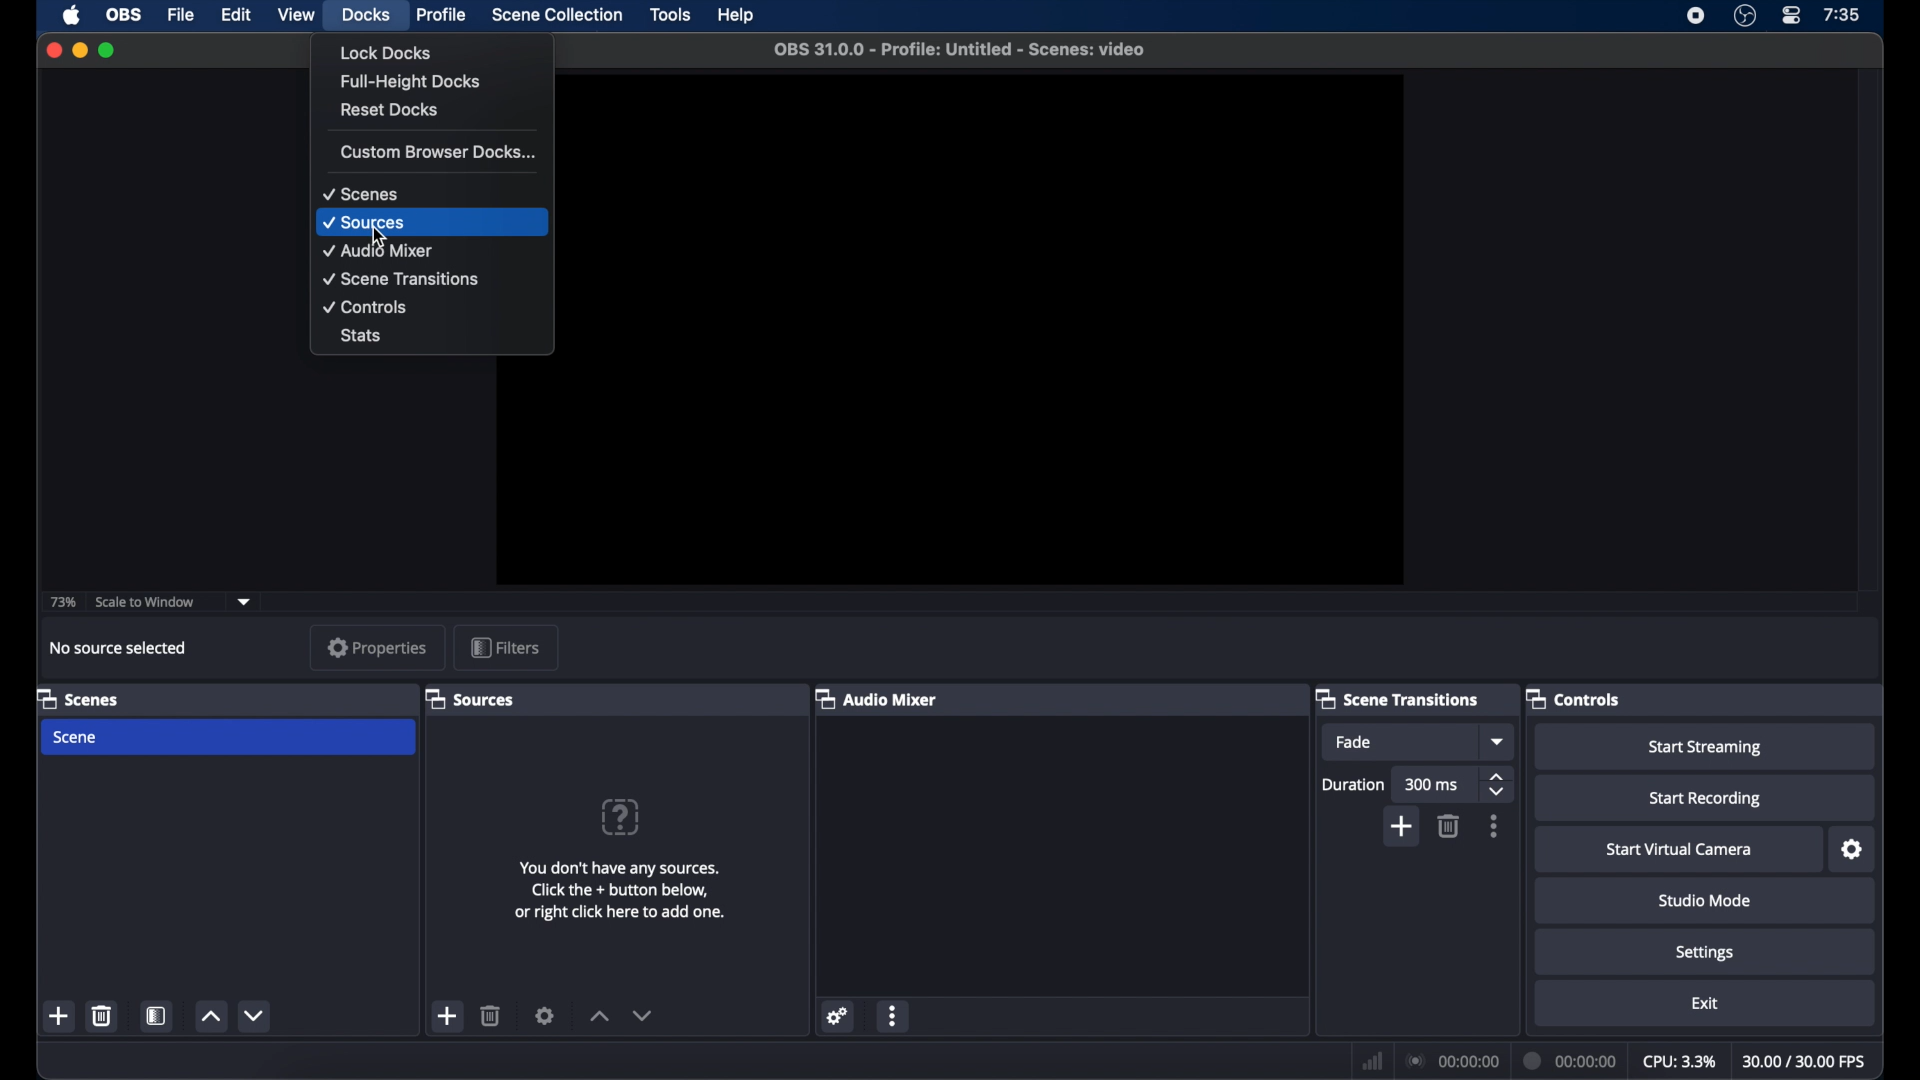 This screenshot has width=1920, height=1080. Describe the element at coordinates (382, 250) in the screenshot. I see `audio mixer` at that location.